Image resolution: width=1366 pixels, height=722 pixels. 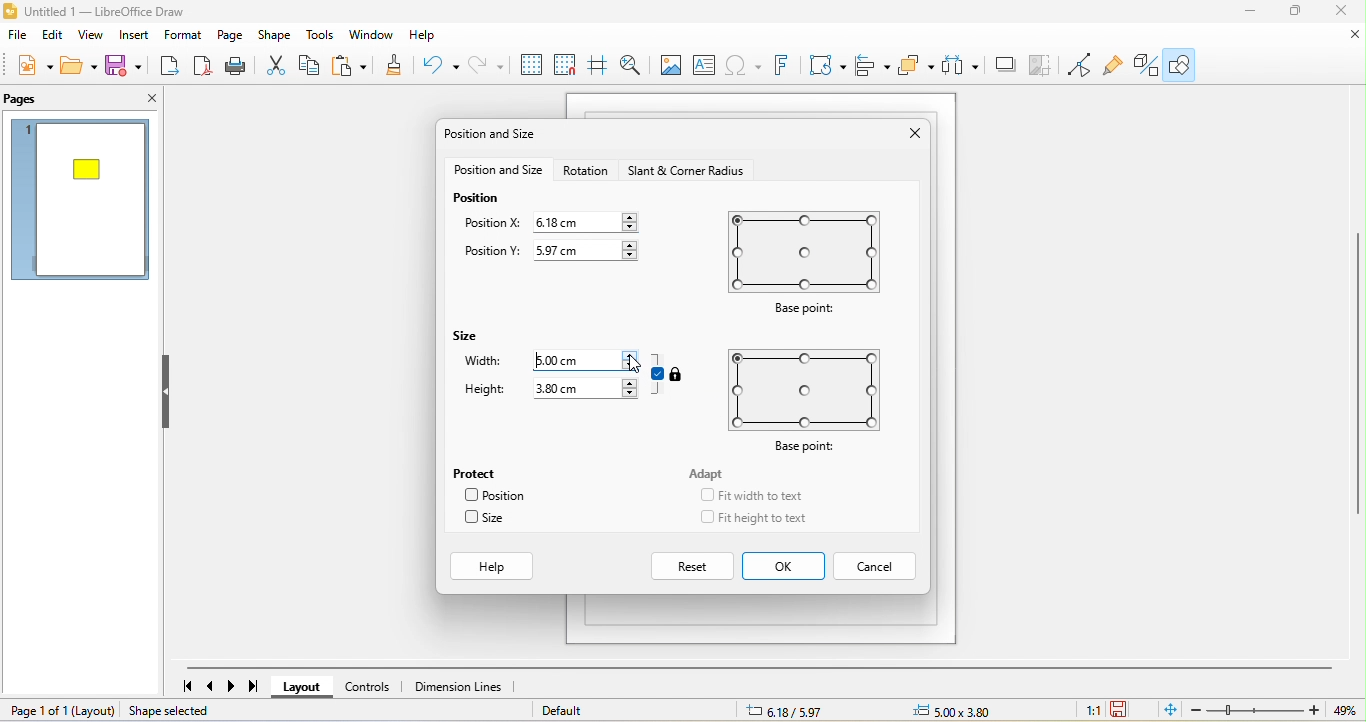 I want to click on position and size, so click(x=496, y=136).